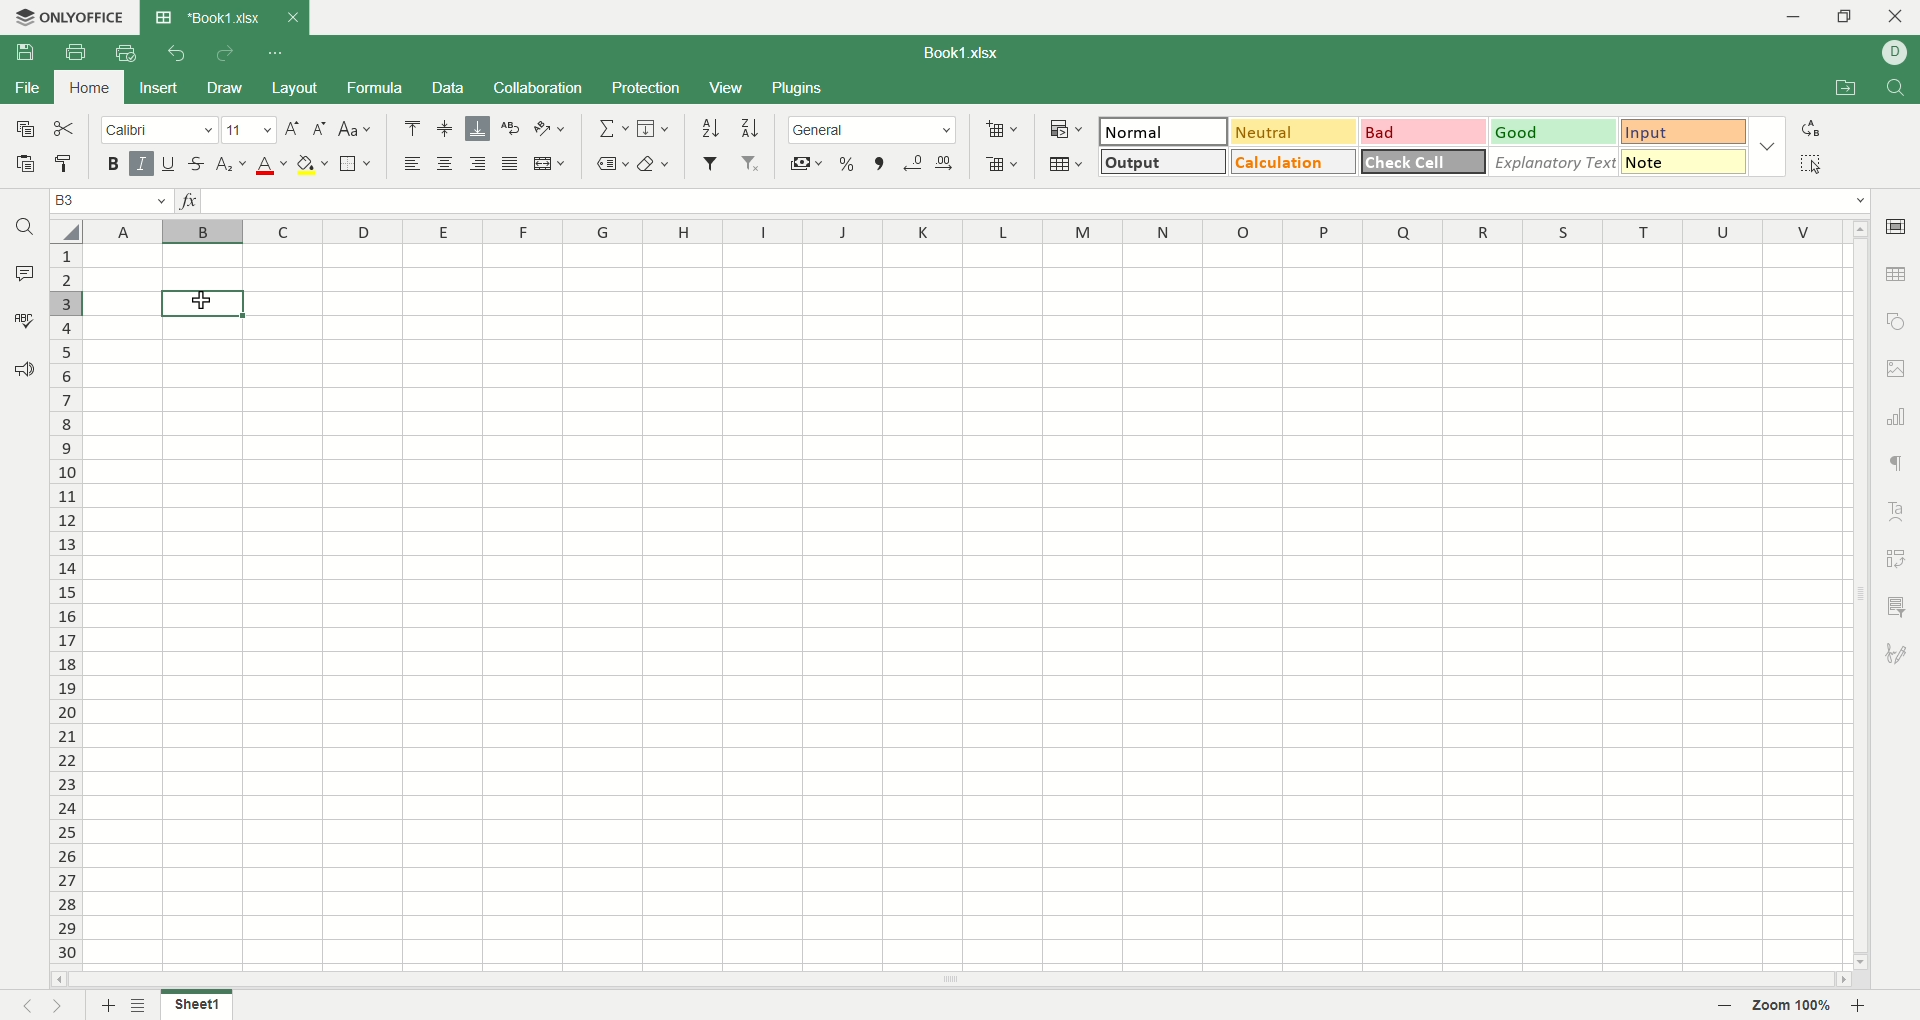 The image size is (1920, 1020). What do you see at coordinates (1898, 272) in the screenshot?
I see `table` at bounding box center [1898, 272].